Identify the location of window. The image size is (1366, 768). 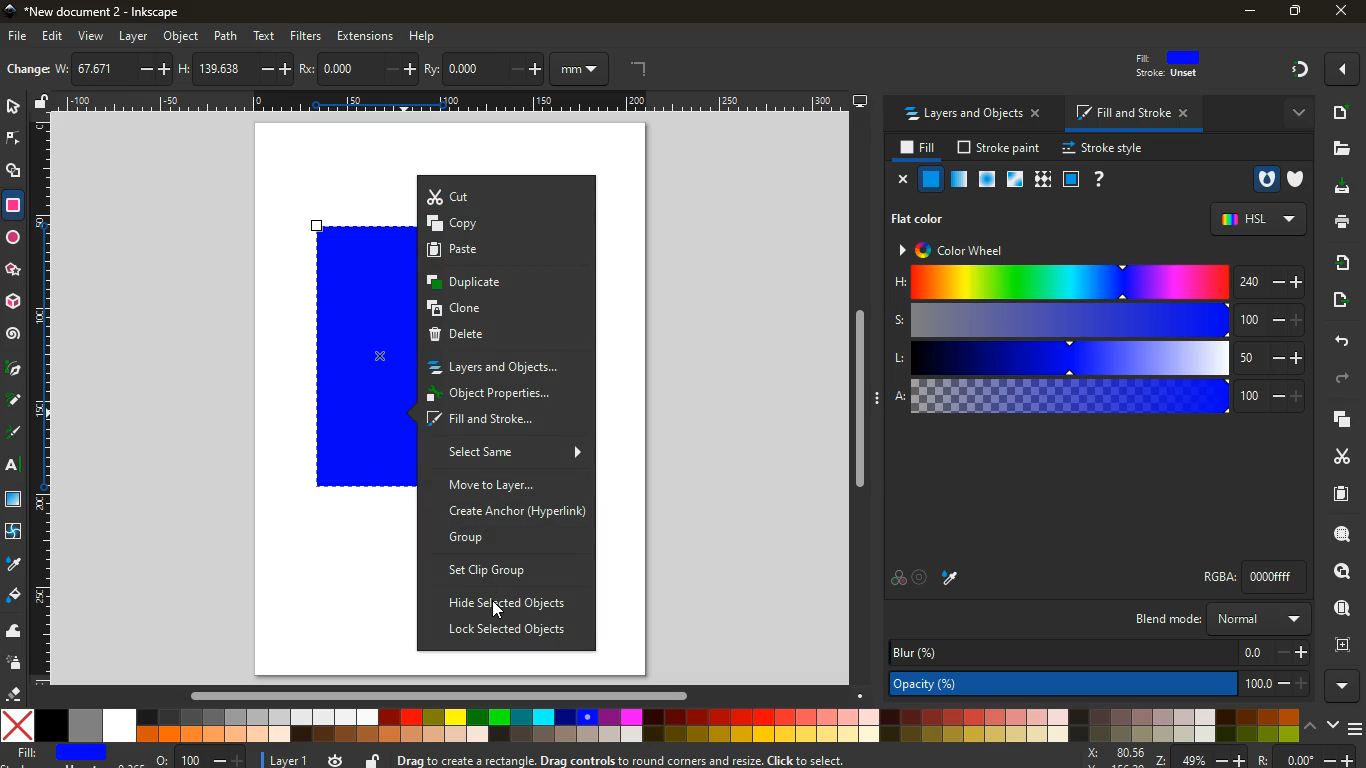
(1014, 179).